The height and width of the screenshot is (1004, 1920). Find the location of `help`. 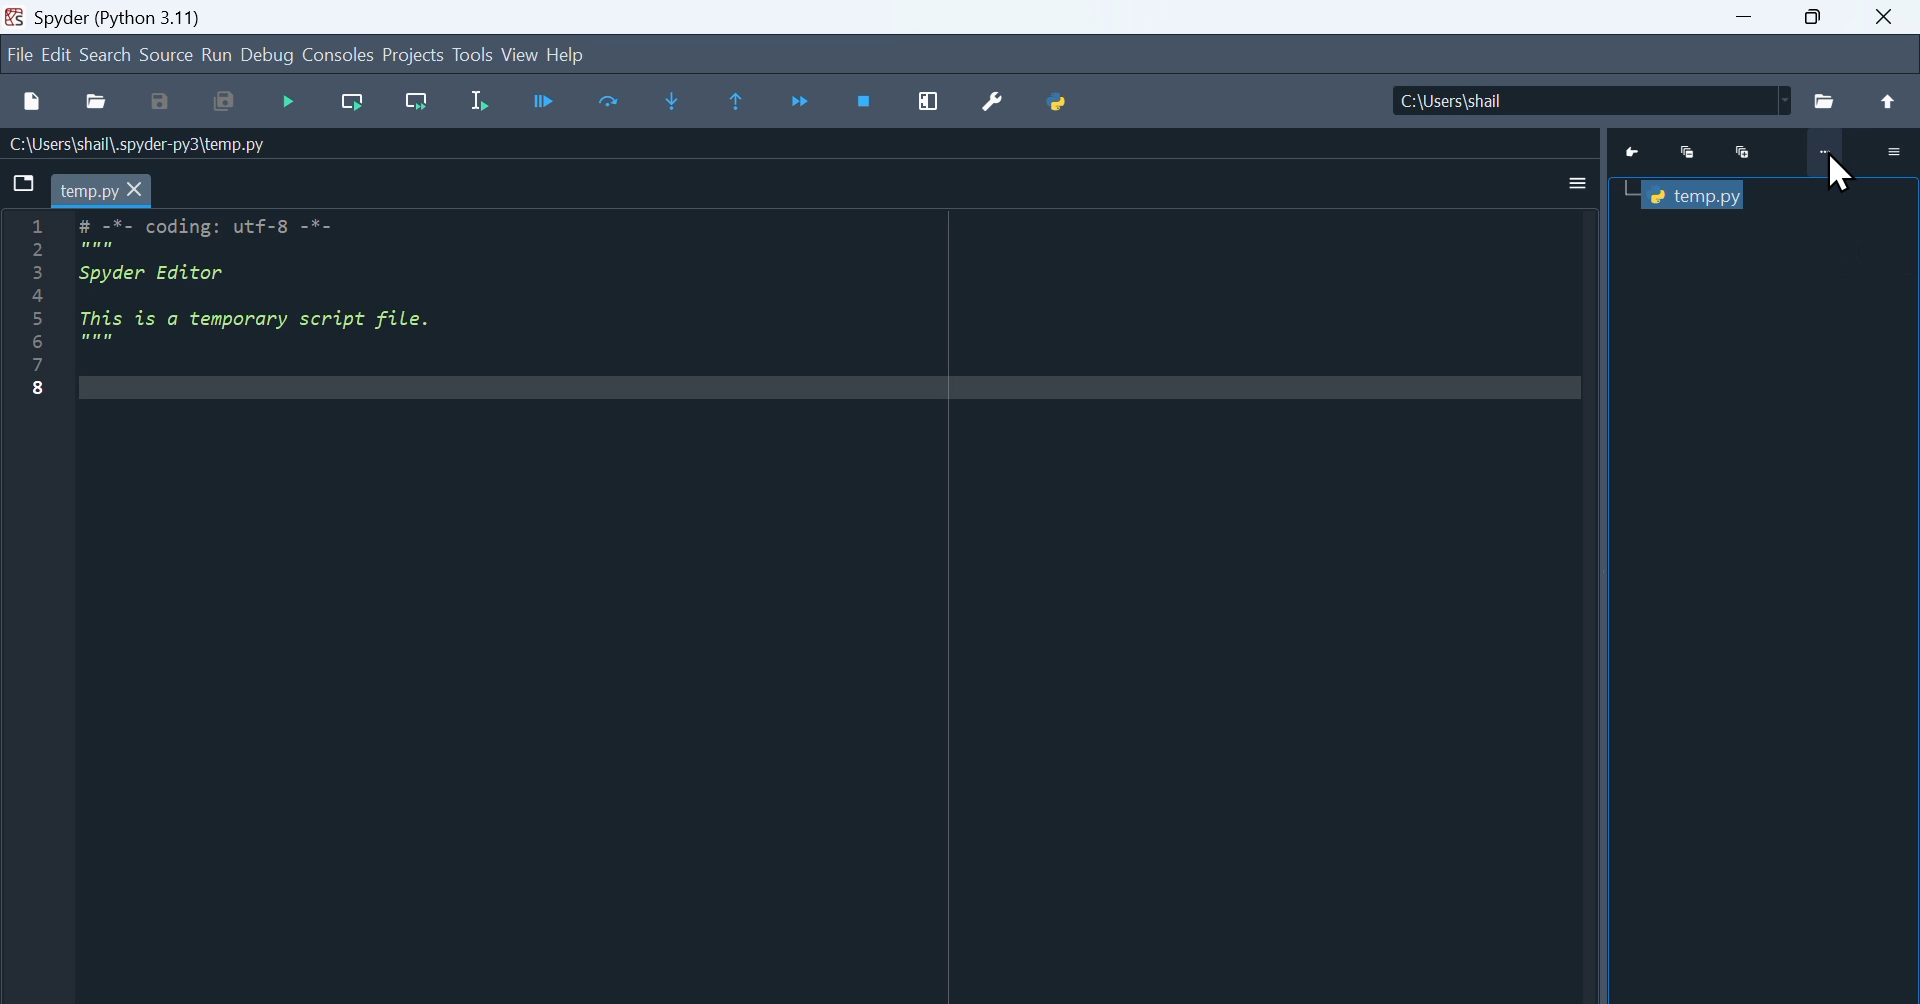

help is located at coordinates (565, 54).